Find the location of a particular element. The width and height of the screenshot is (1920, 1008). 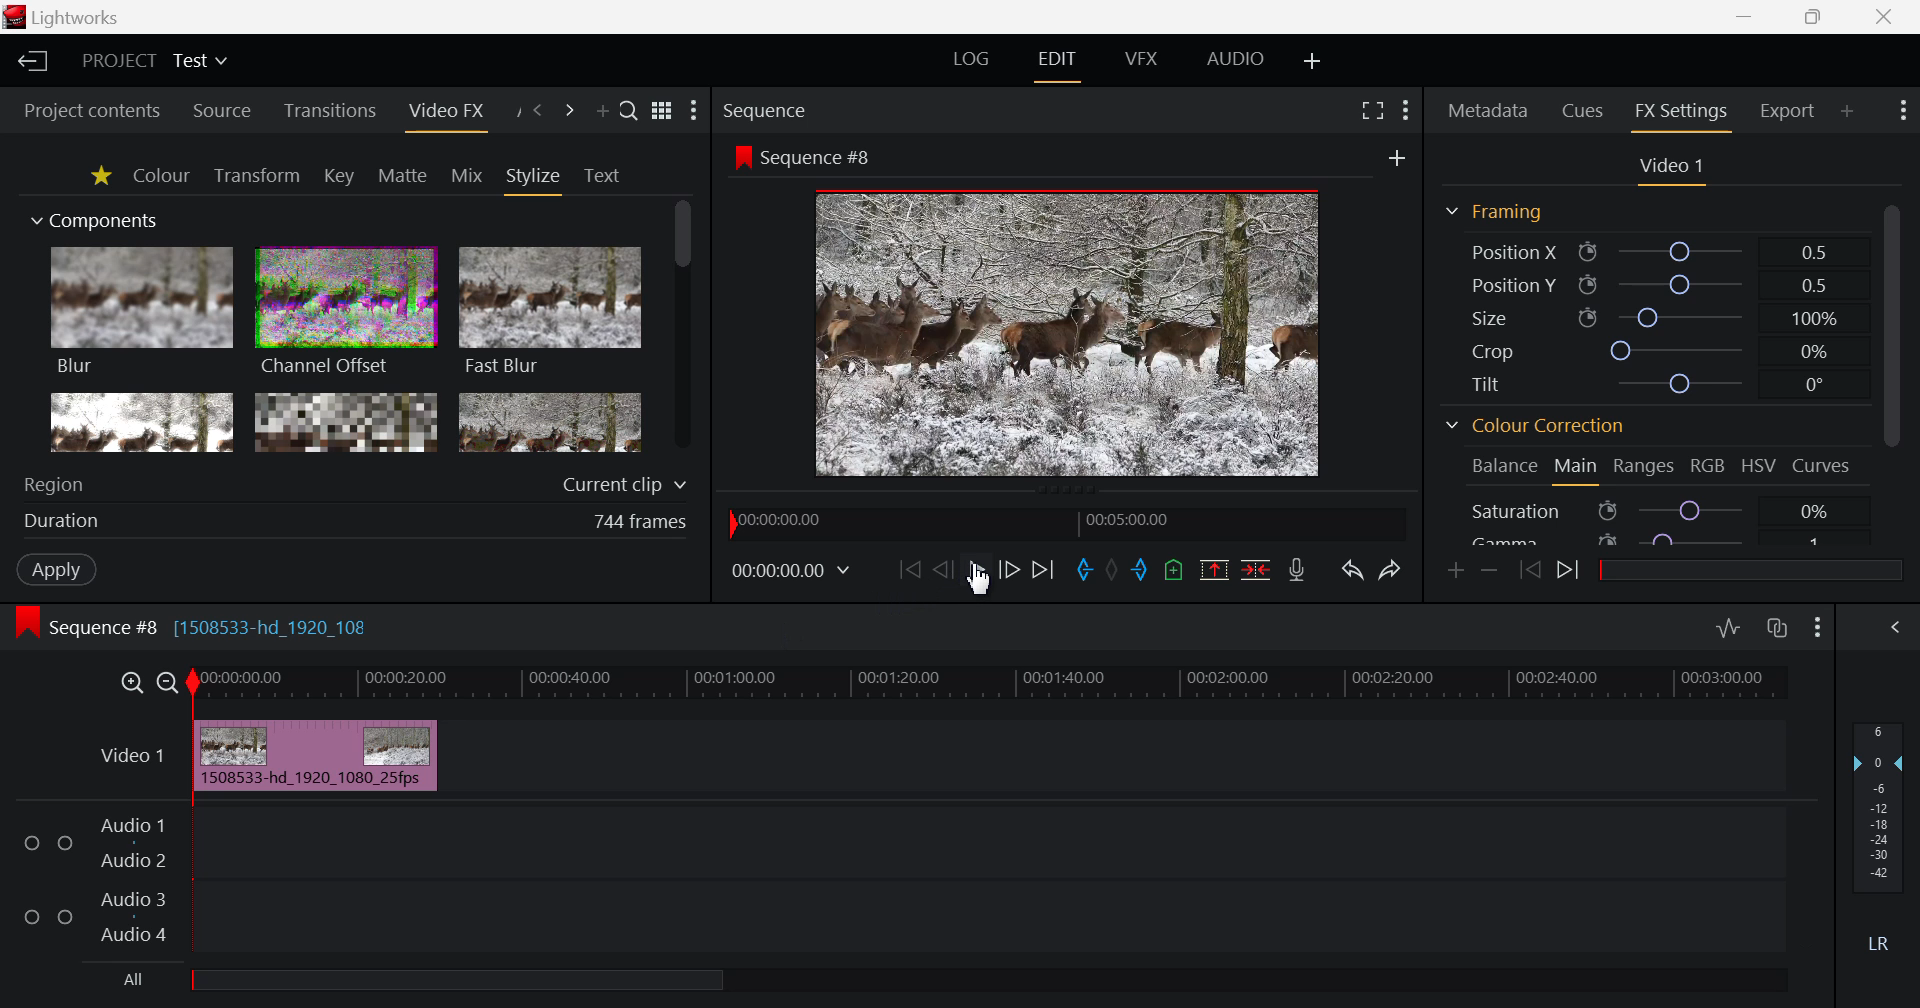

Project Timeline Navigator is located at coordinates (1063, 521).